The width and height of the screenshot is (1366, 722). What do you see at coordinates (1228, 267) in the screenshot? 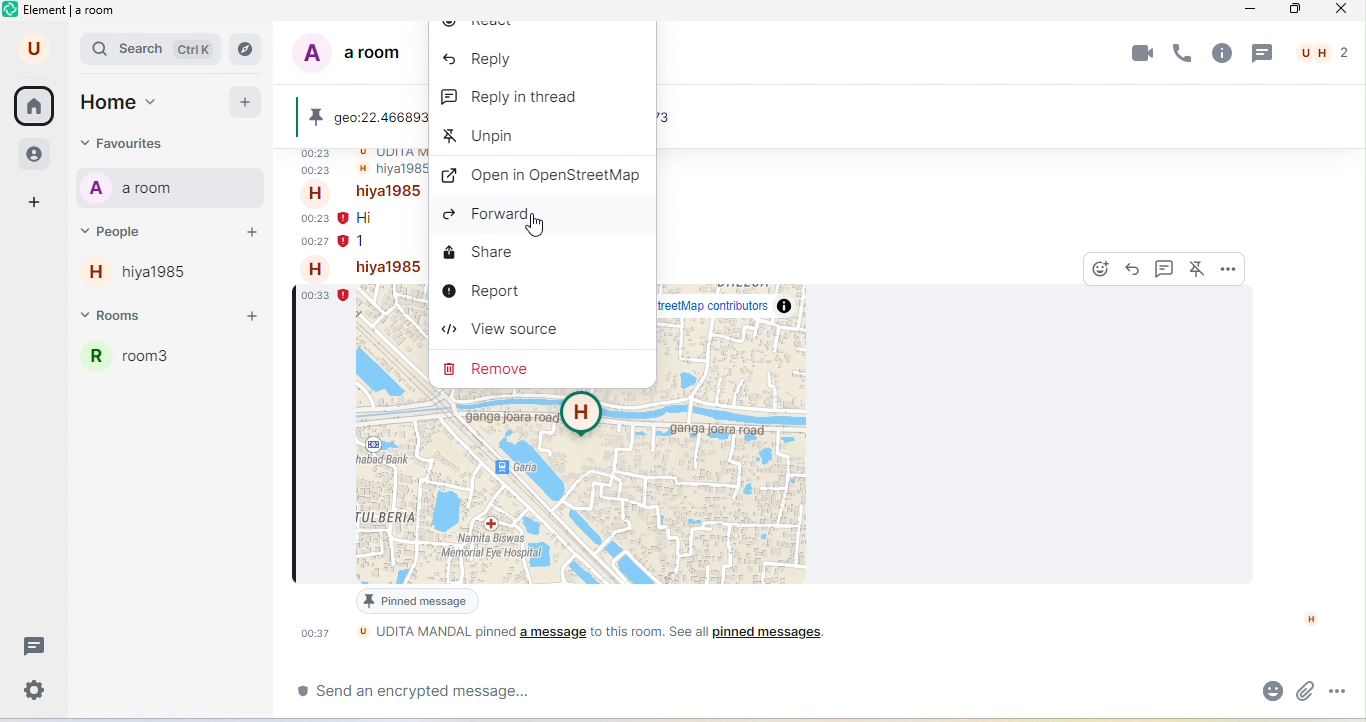
I see `options` at bounding box center [1228, 267].